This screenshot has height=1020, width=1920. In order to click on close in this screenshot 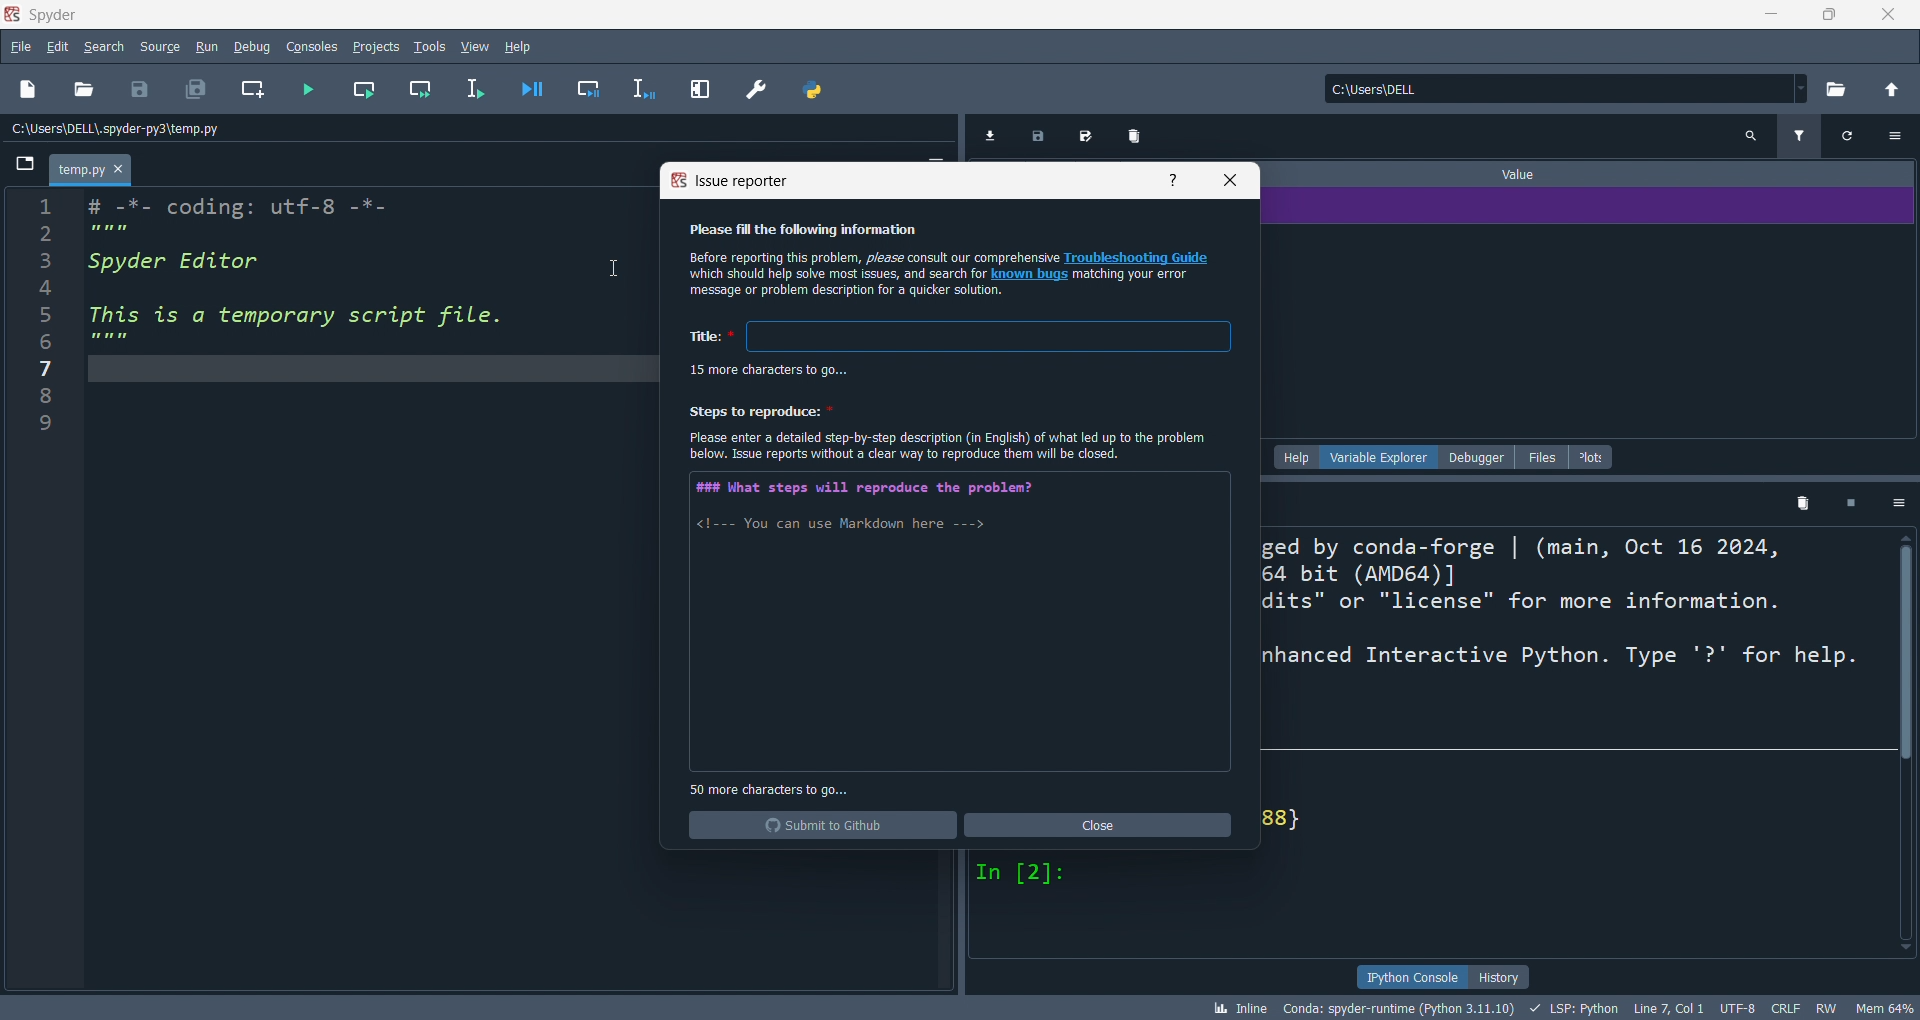, I will do `click(1890, 15)`.